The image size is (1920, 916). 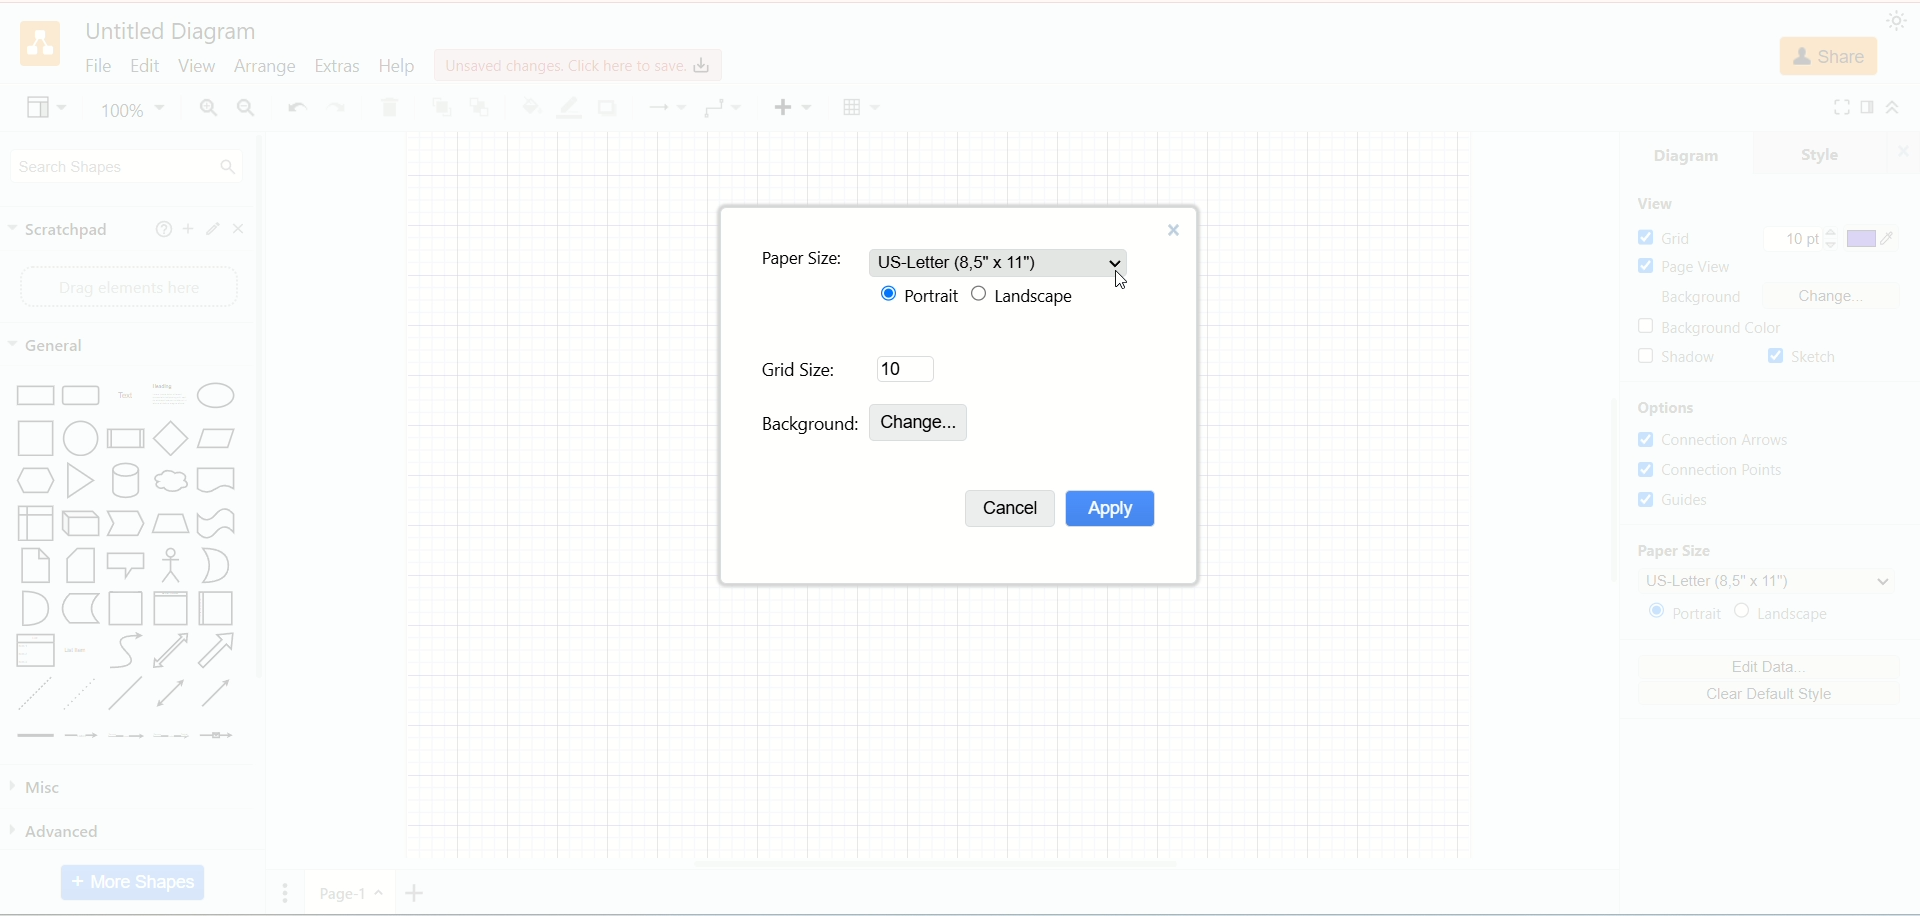 I want to click on add page, so click(x=421, y=891).